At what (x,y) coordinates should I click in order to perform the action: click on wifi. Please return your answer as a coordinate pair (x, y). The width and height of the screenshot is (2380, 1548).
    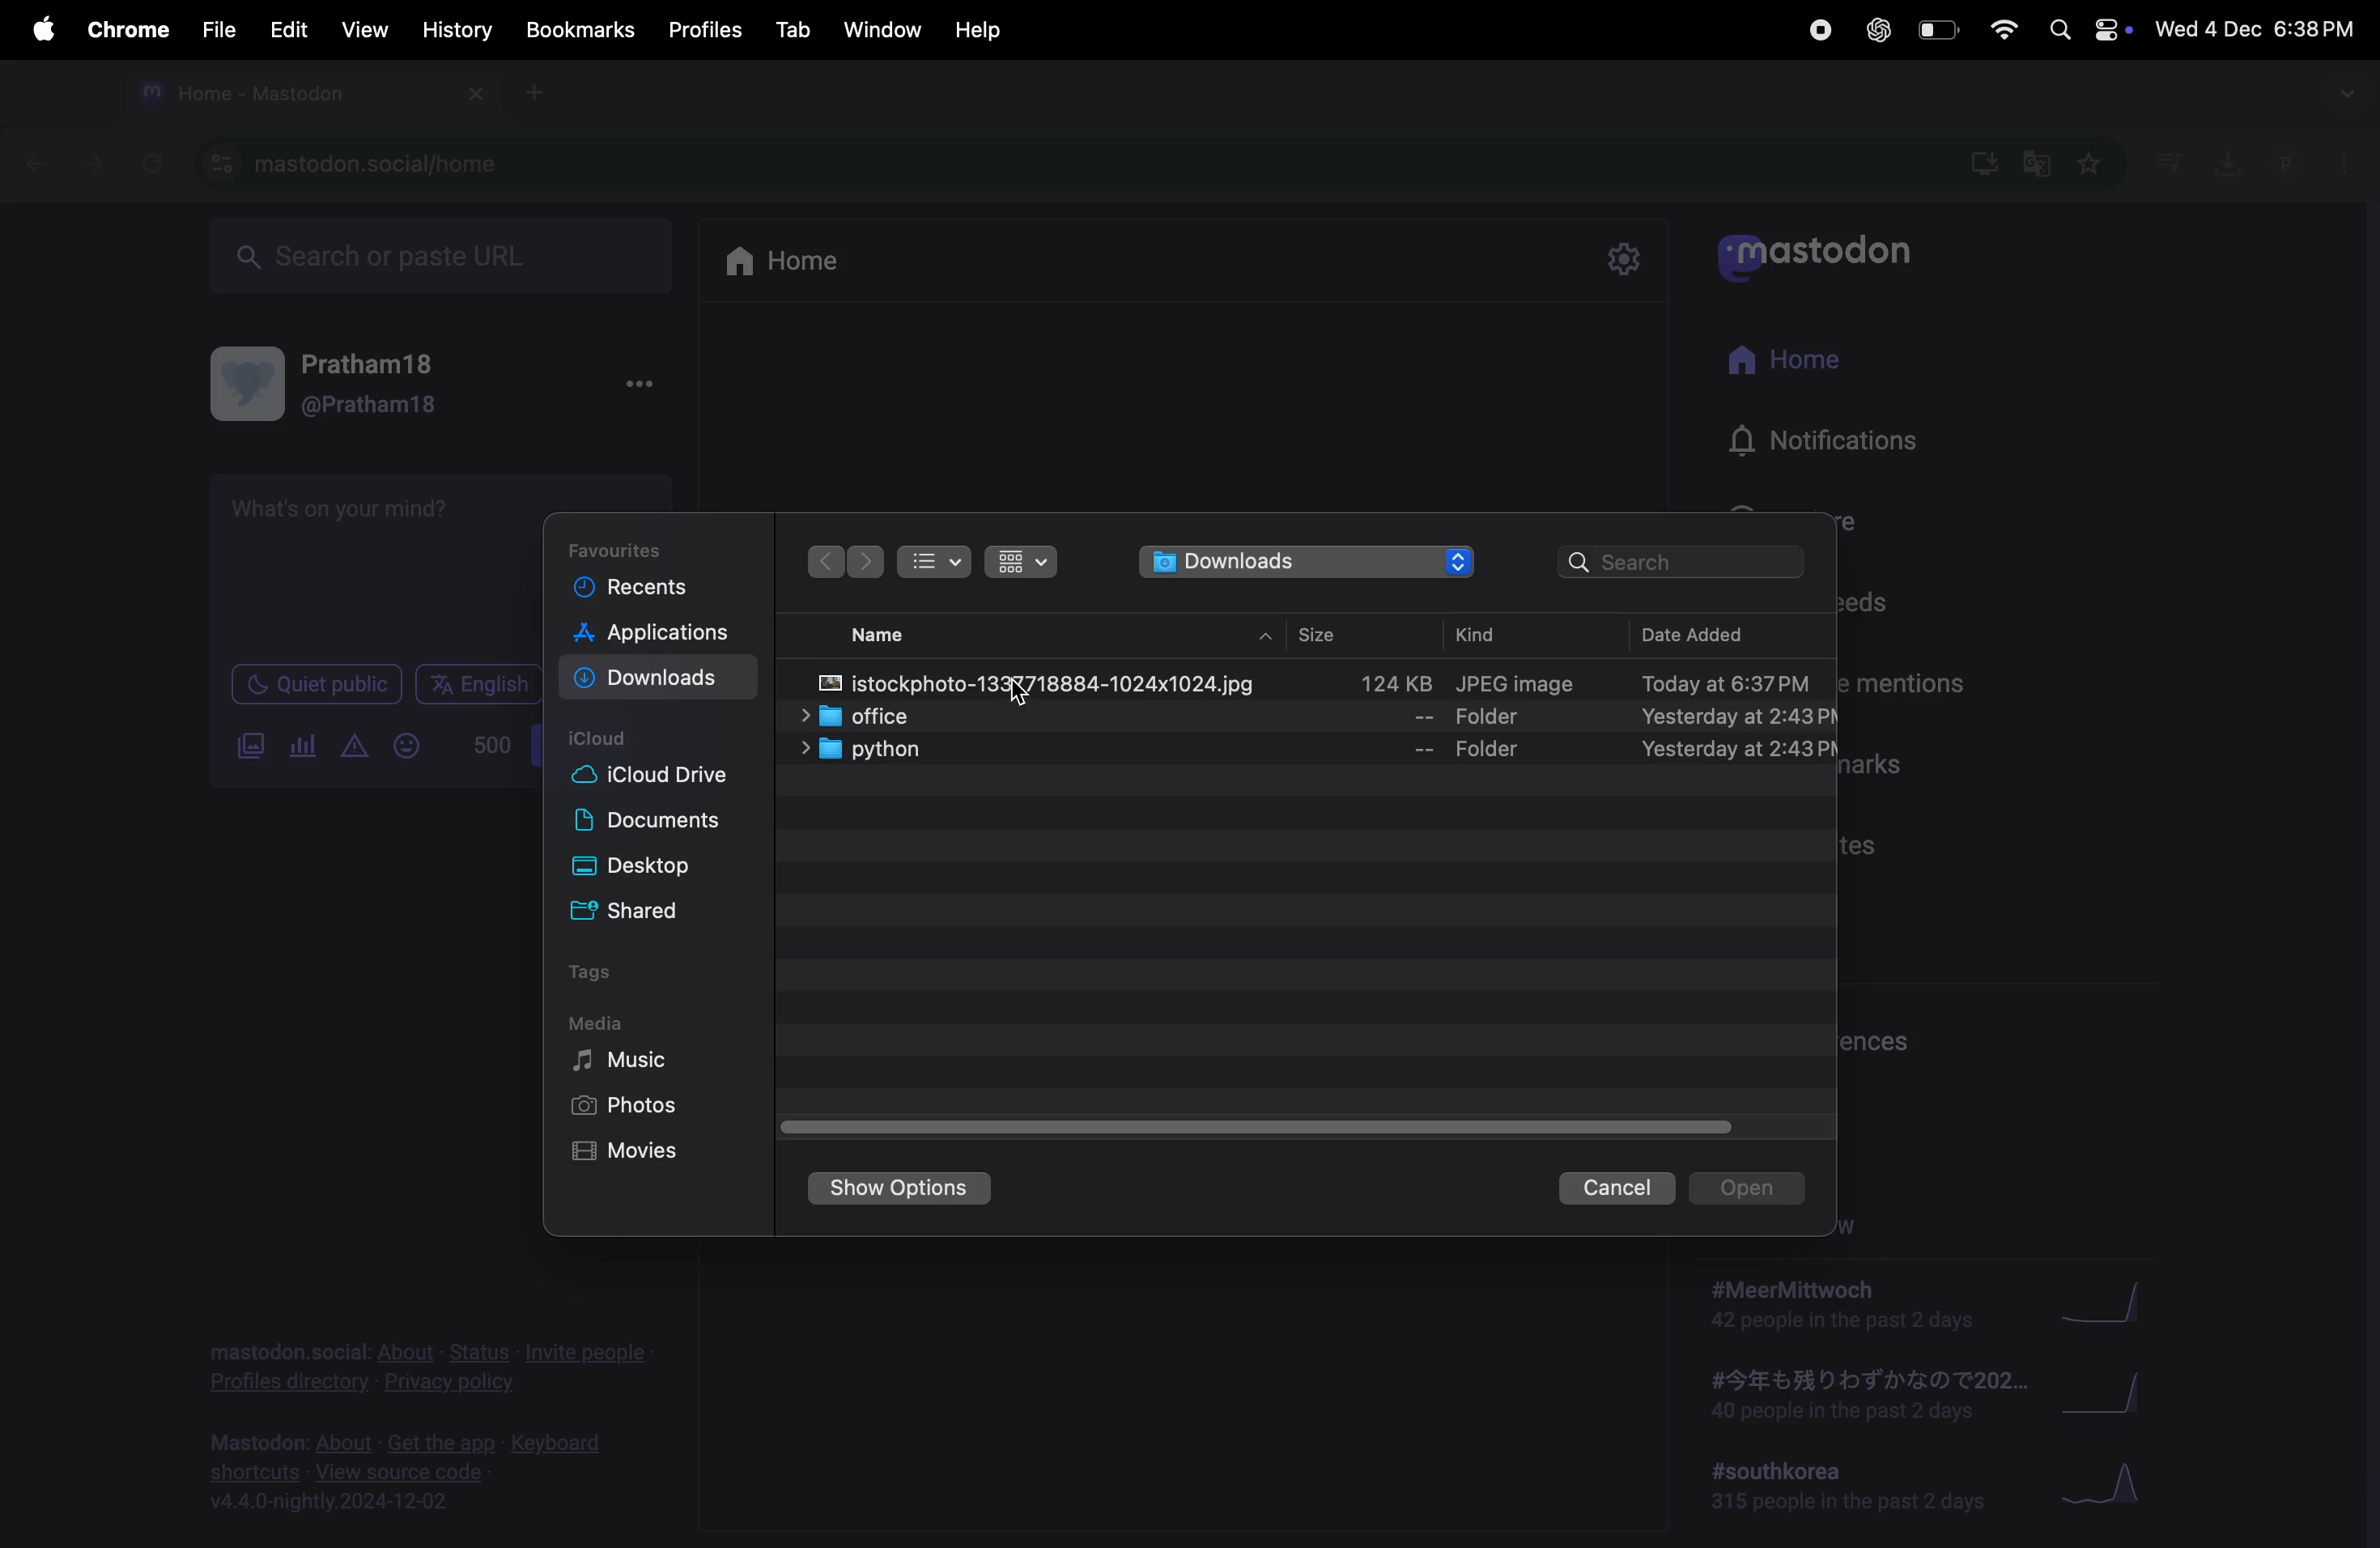
    Looking at the image, I should click on (2004, 29).